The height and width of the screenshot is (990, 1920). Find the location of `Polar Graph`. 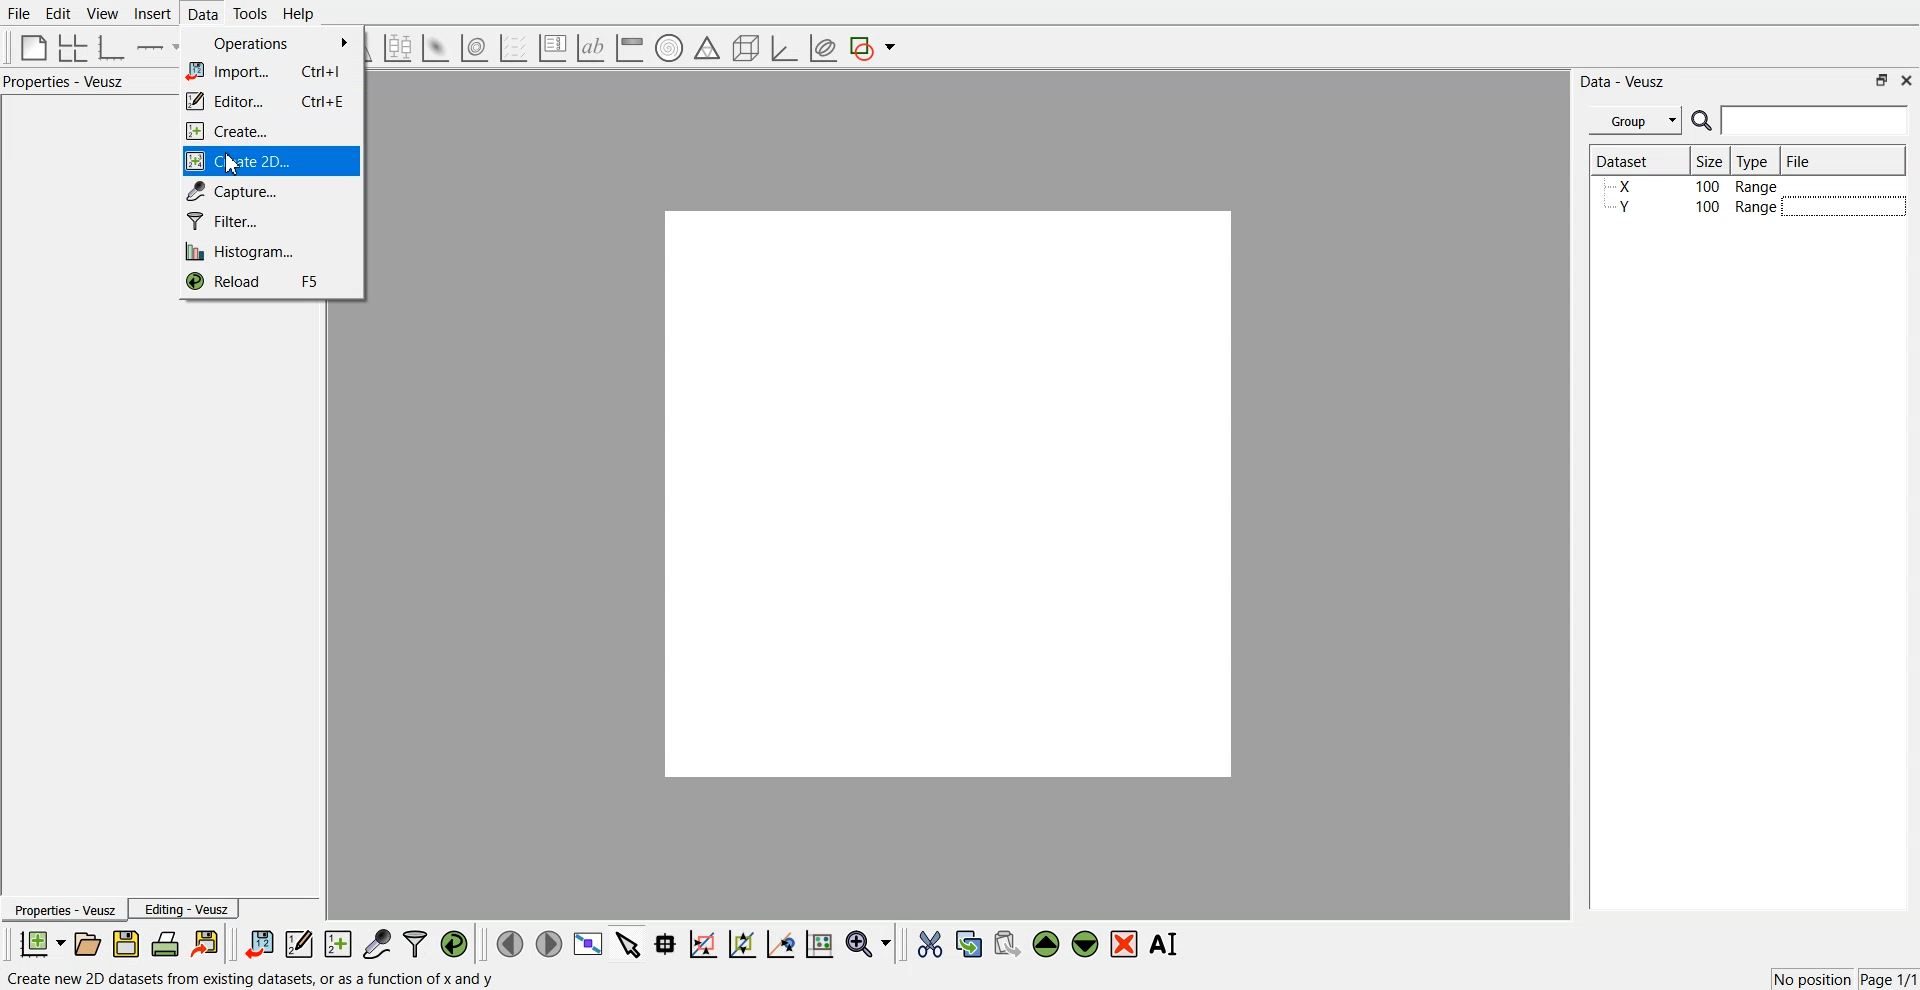

Polar Graph is located at coordinates (669, 48).